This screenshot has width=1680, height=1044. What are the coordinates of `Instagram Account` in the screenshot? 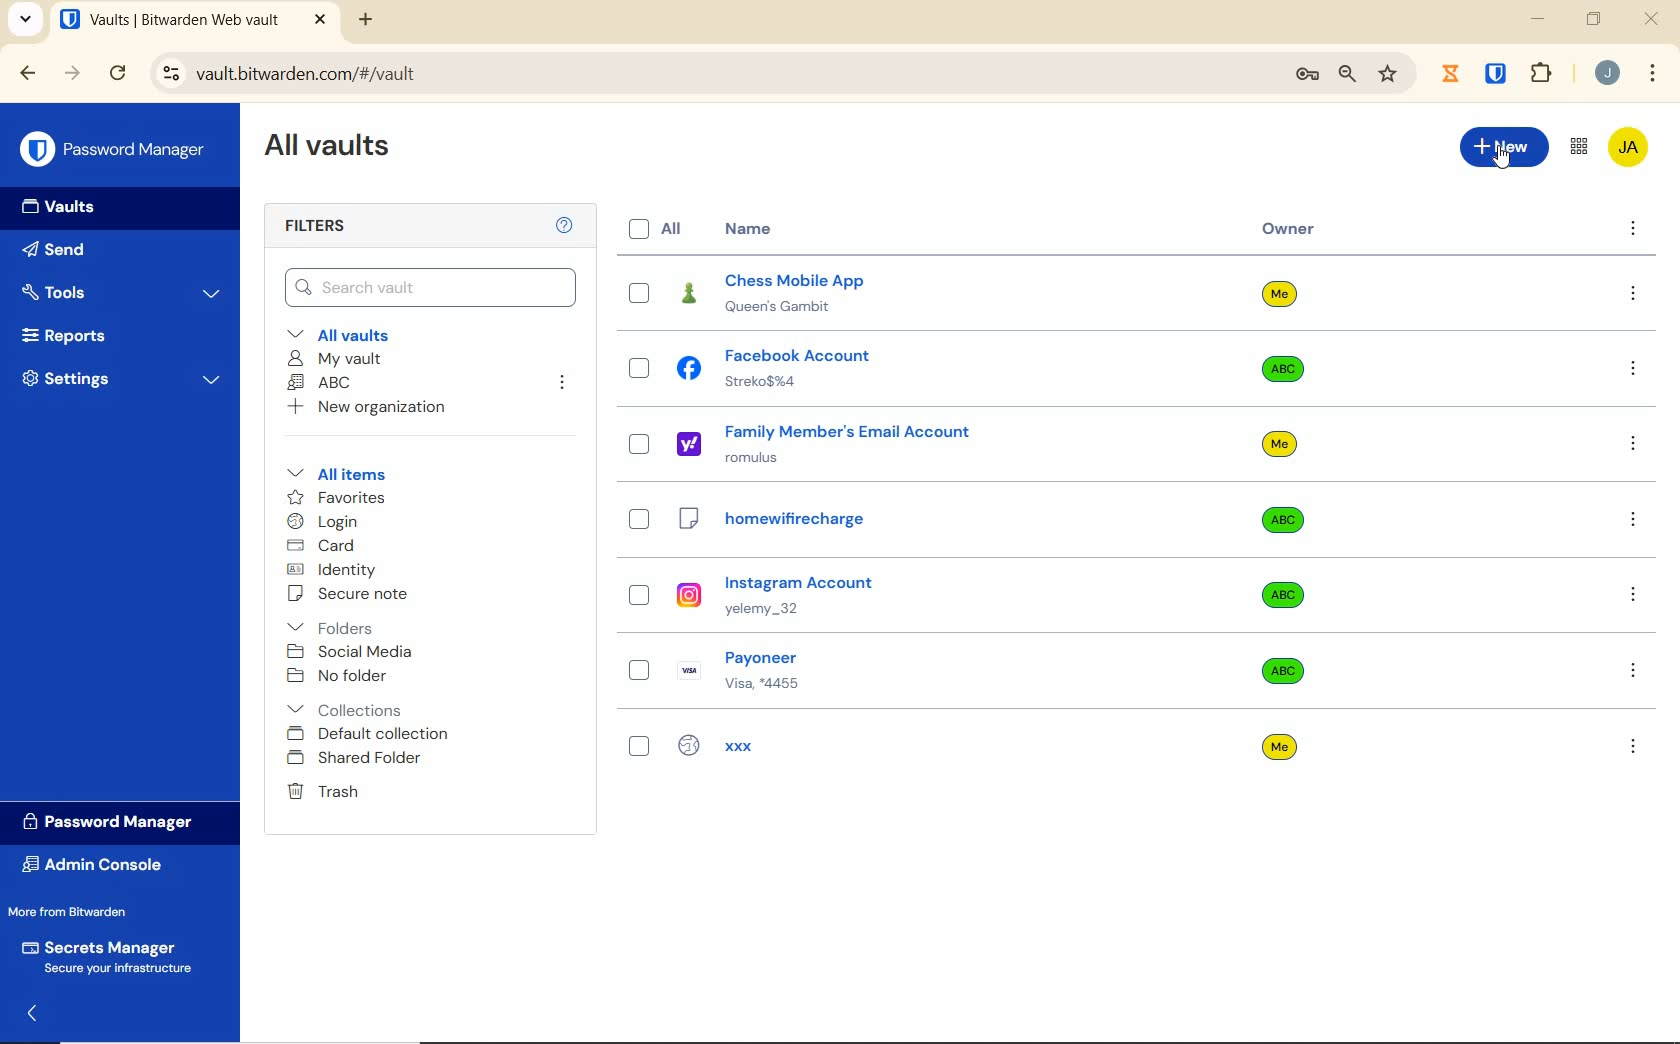 It's located at (821, 595).